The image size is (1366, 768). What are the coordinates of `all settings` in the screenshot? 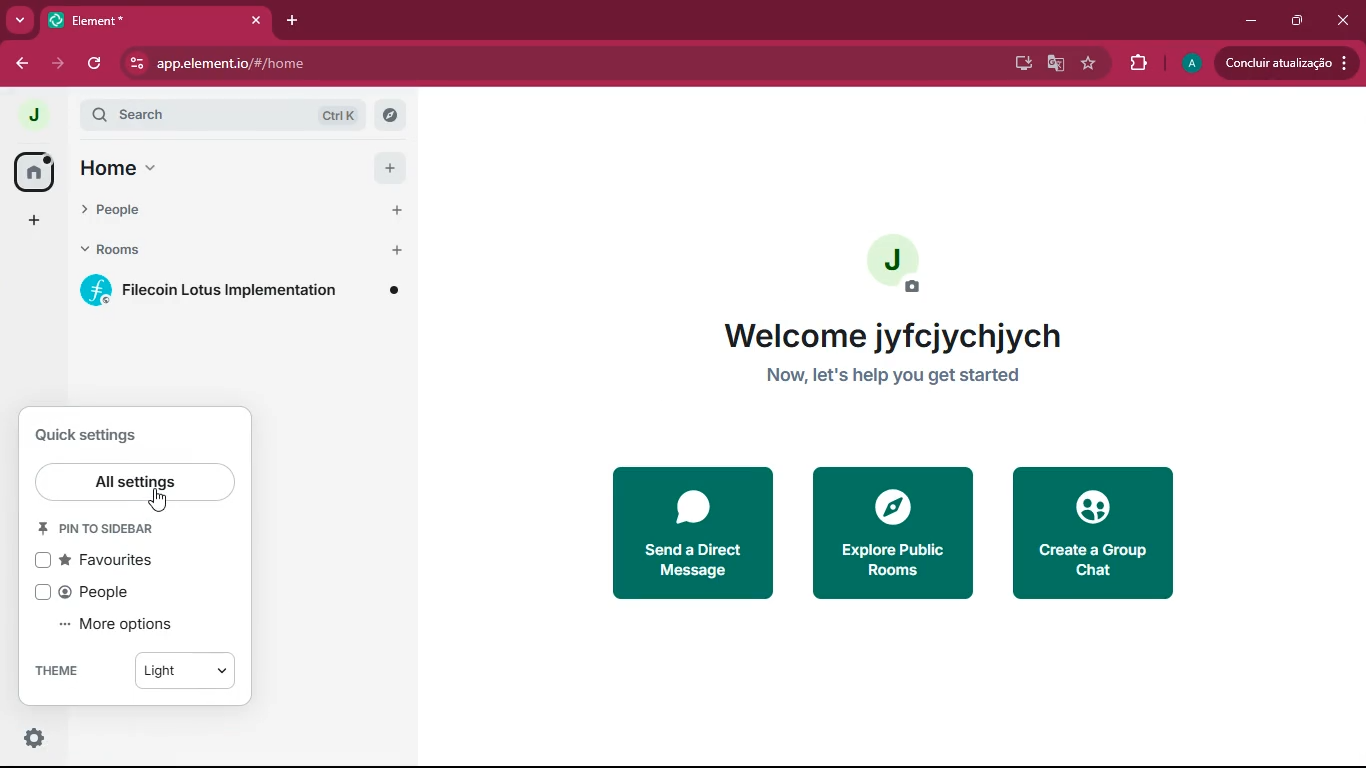 It's located at (137, 481).